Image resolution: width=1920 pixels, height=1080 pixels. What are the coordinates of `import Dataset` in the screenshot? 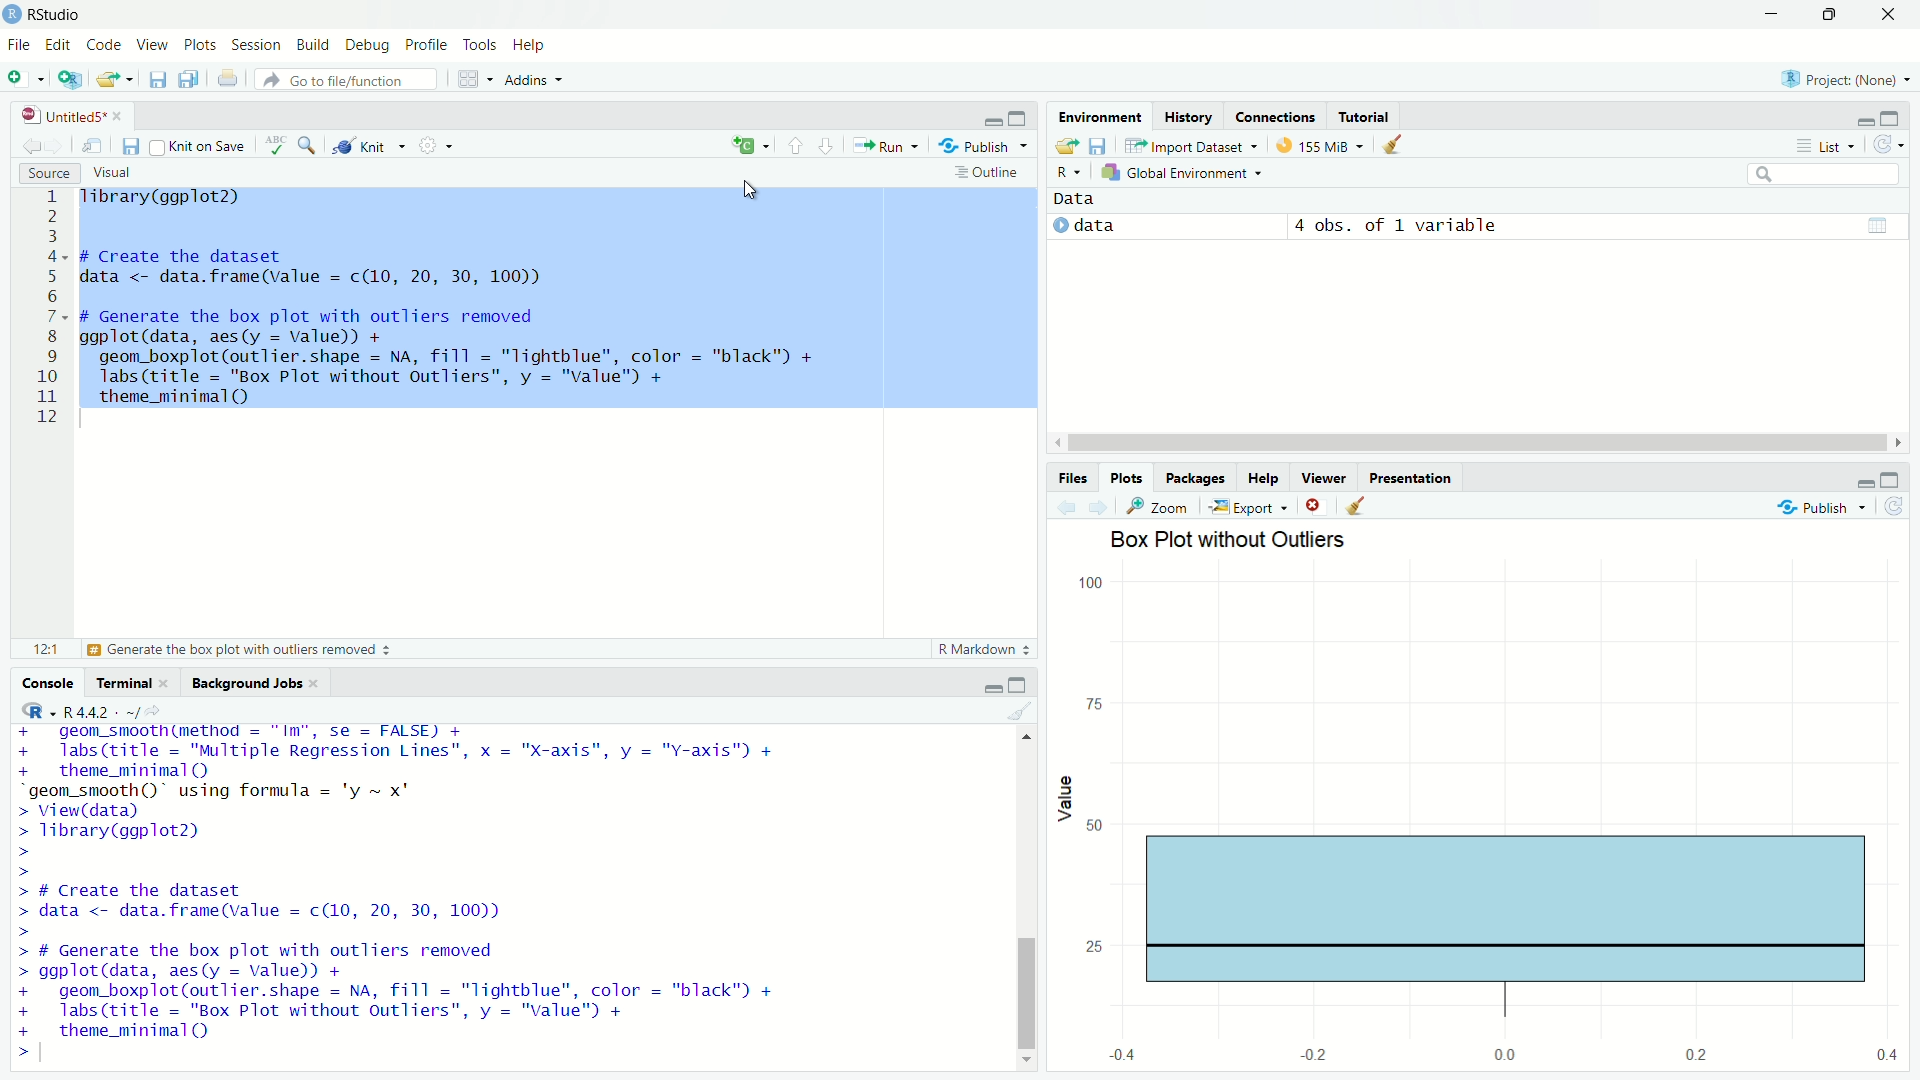 It's located at (1188, 144).